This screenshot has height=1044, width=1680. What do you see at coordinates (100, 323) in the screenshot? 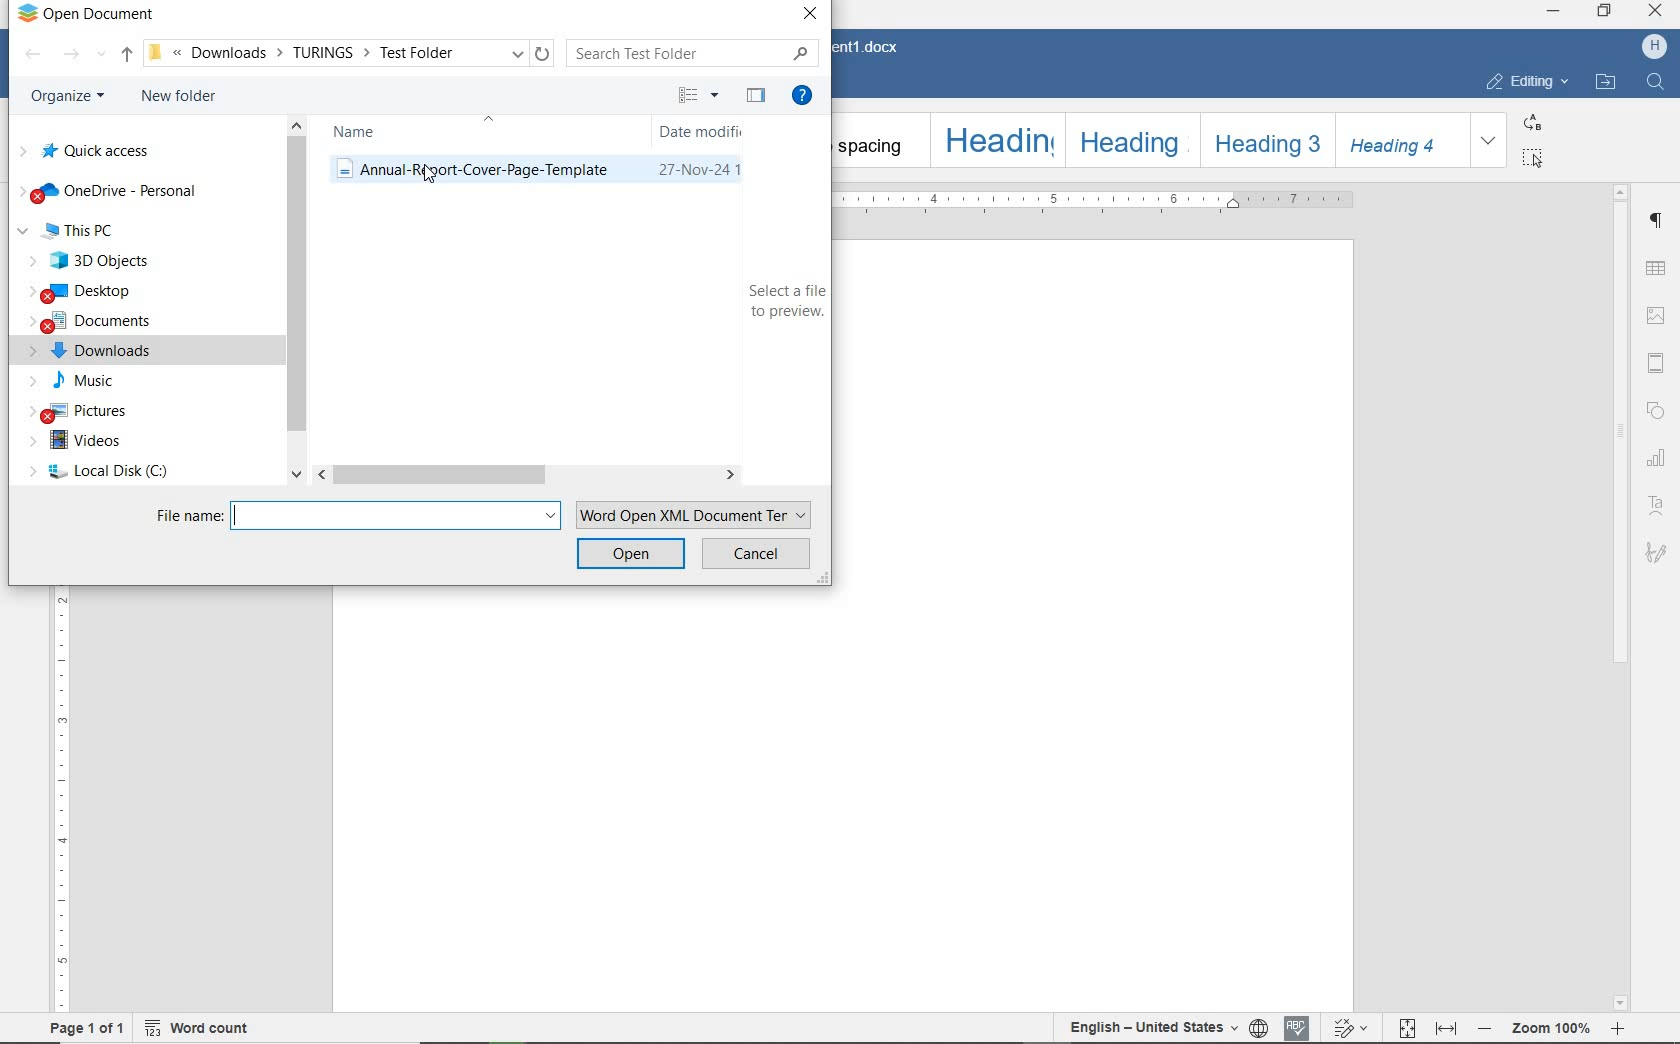
I see `documents` at bounding box center [100, 323].